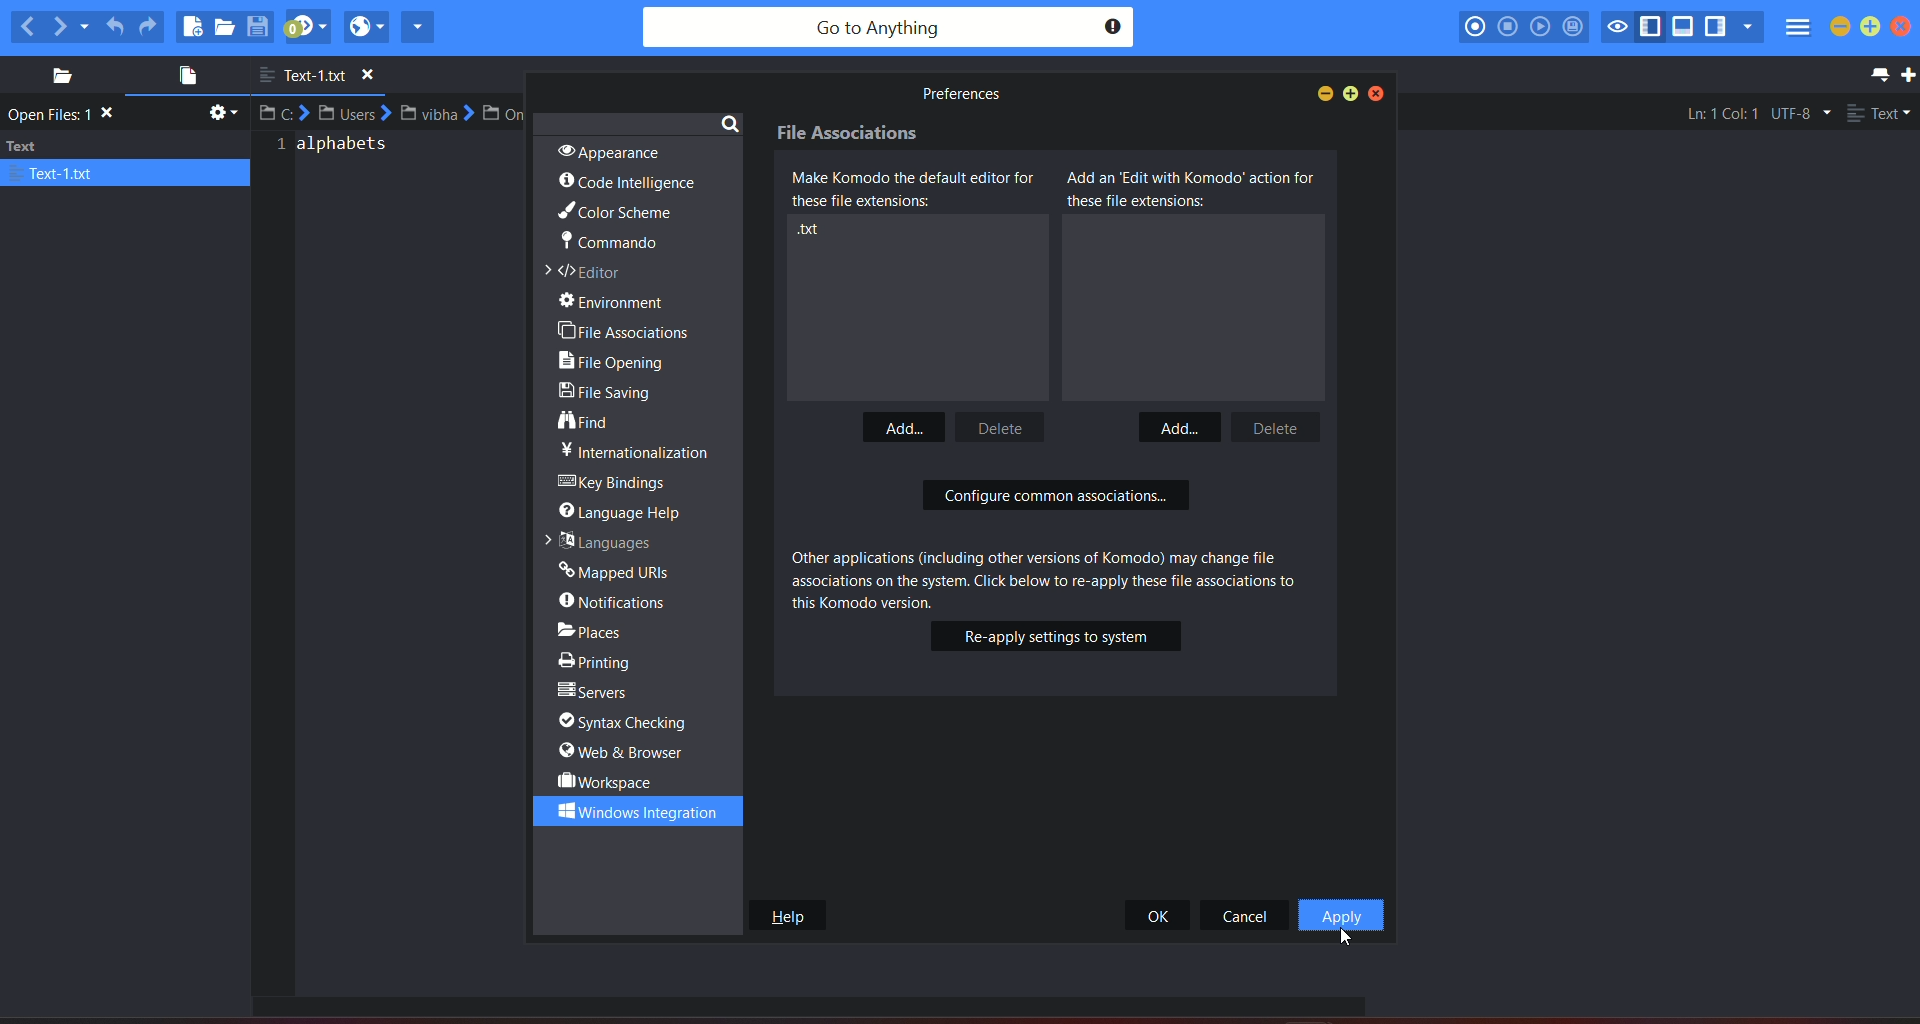 This screenshot has height=1024, width=1920. What do you see at coordinates (1352, 93) in the screenshot?
I see `maximize` at bounding box center [1352, 93].